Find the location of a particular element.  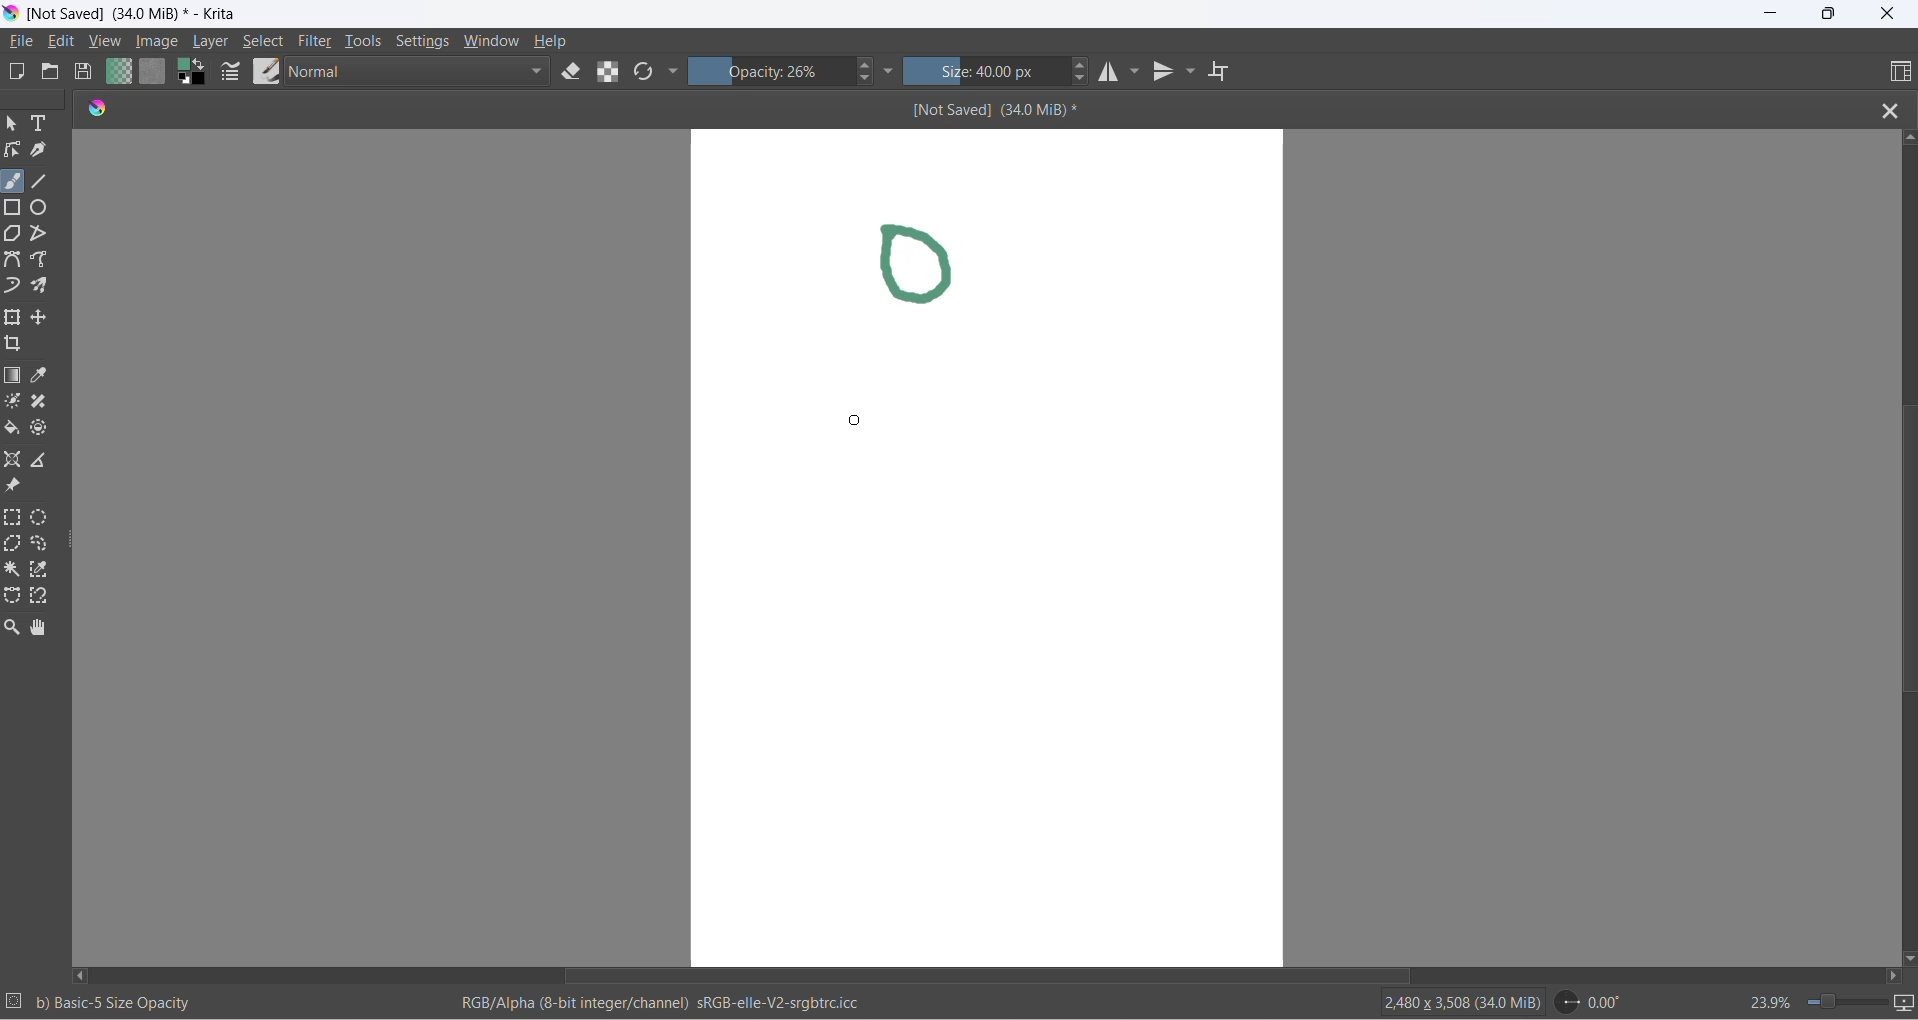

vertical mirror tools settings dropdown button is located at coordinates (1193, 73).